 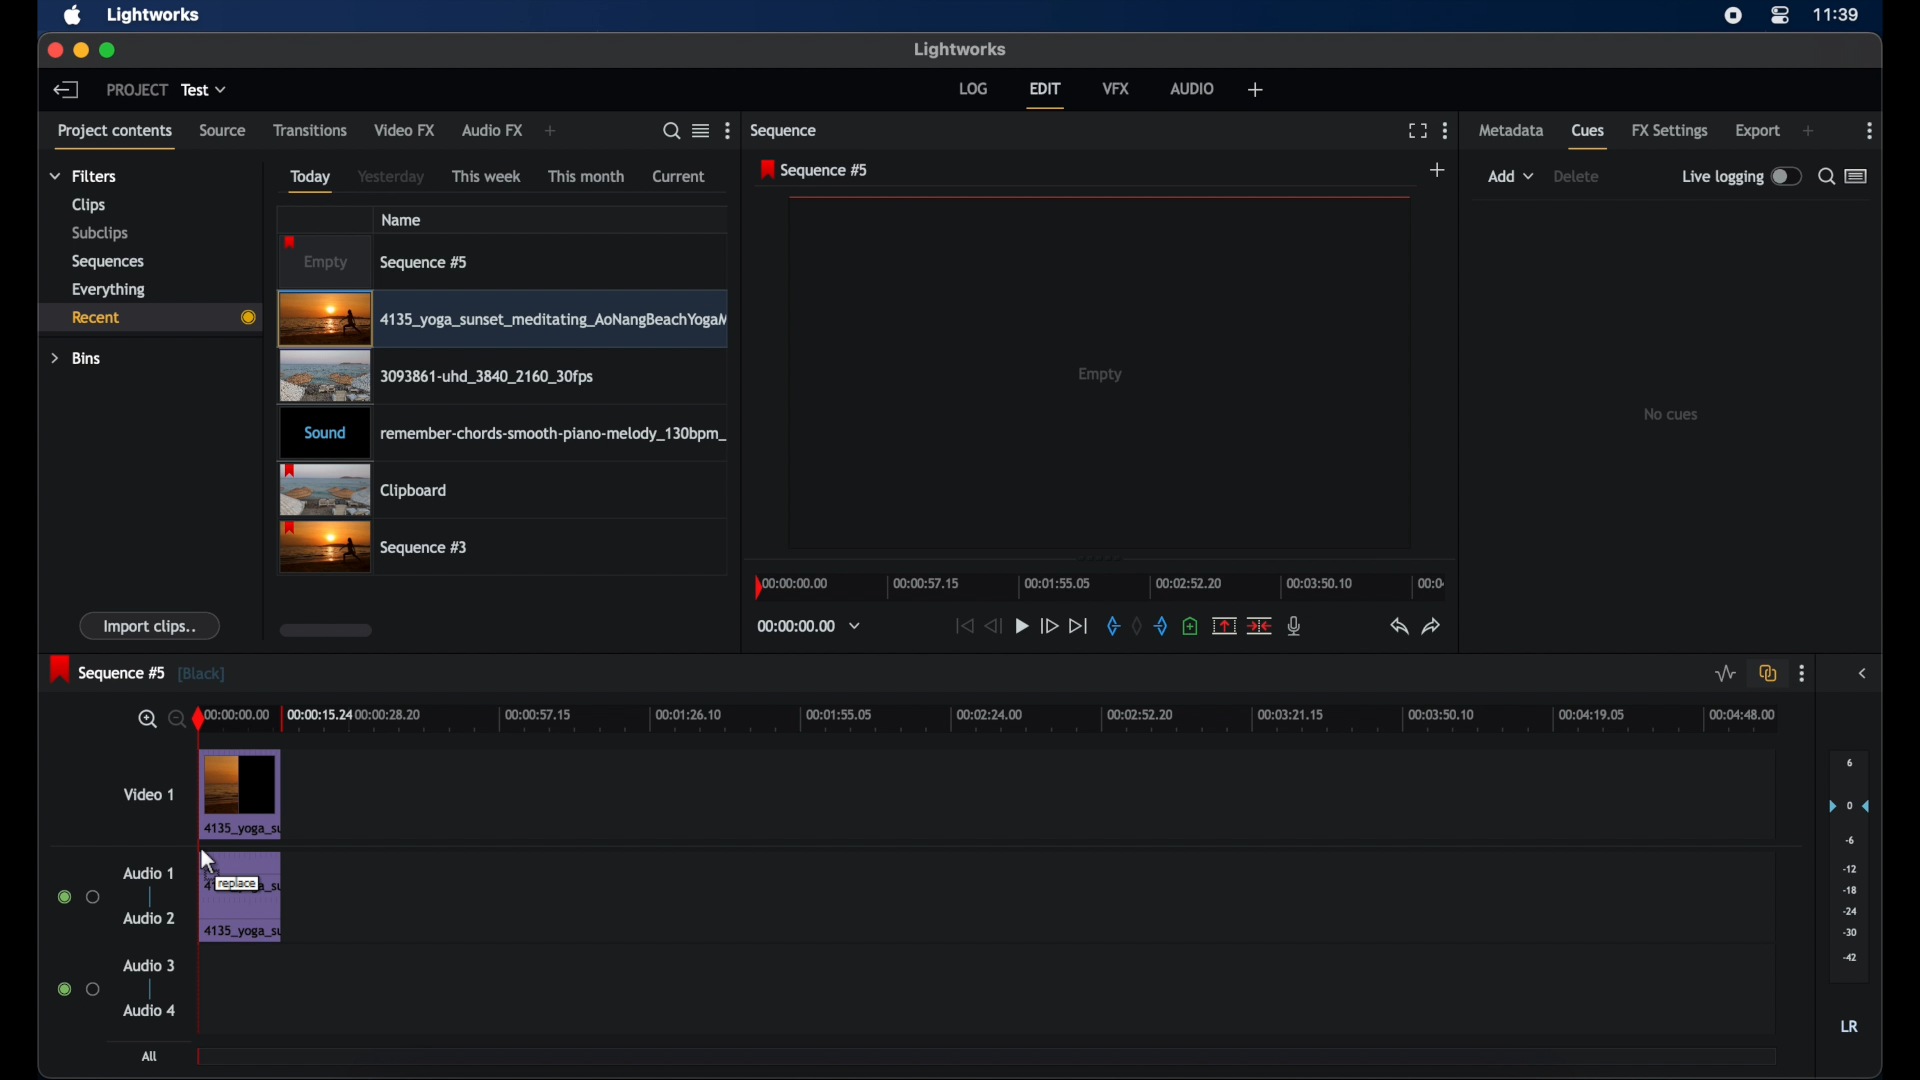 I want to click on add, so click(x=550, y=130).